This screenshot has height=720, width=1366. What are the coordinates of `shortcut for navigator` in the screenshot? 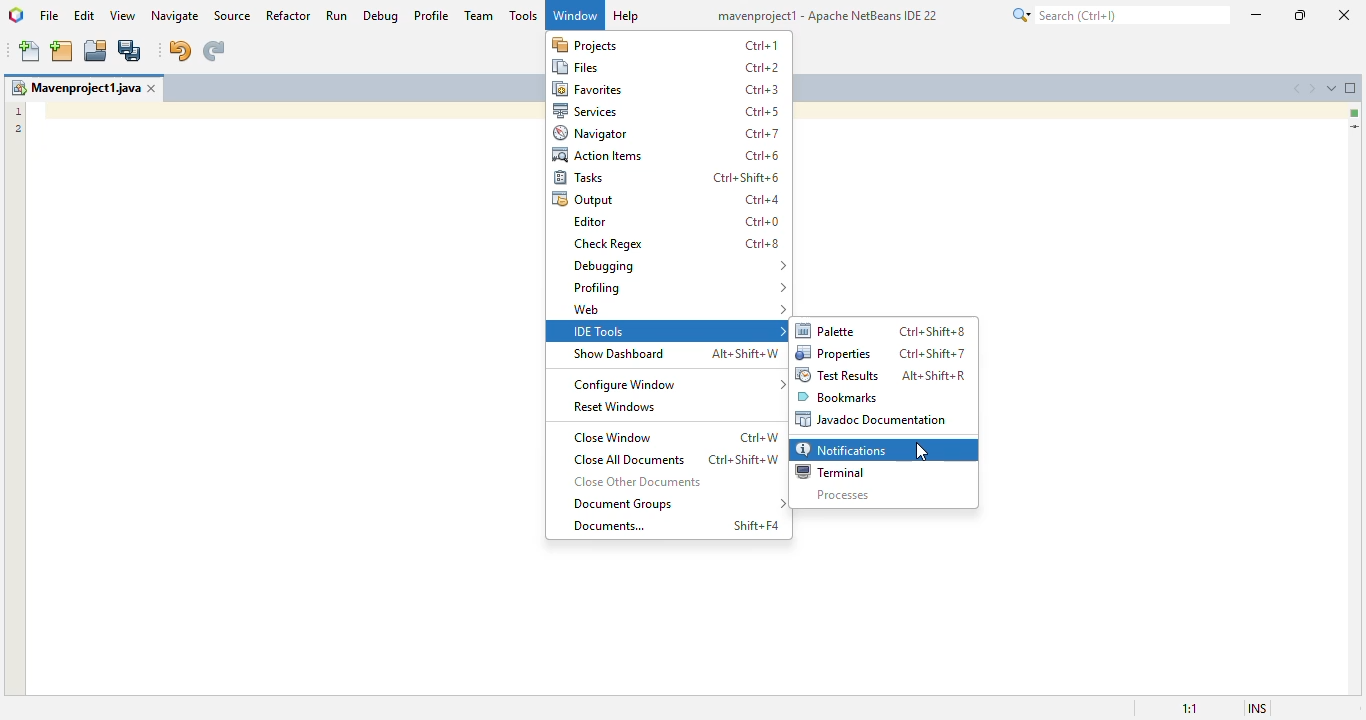 It's located at (762, 134).